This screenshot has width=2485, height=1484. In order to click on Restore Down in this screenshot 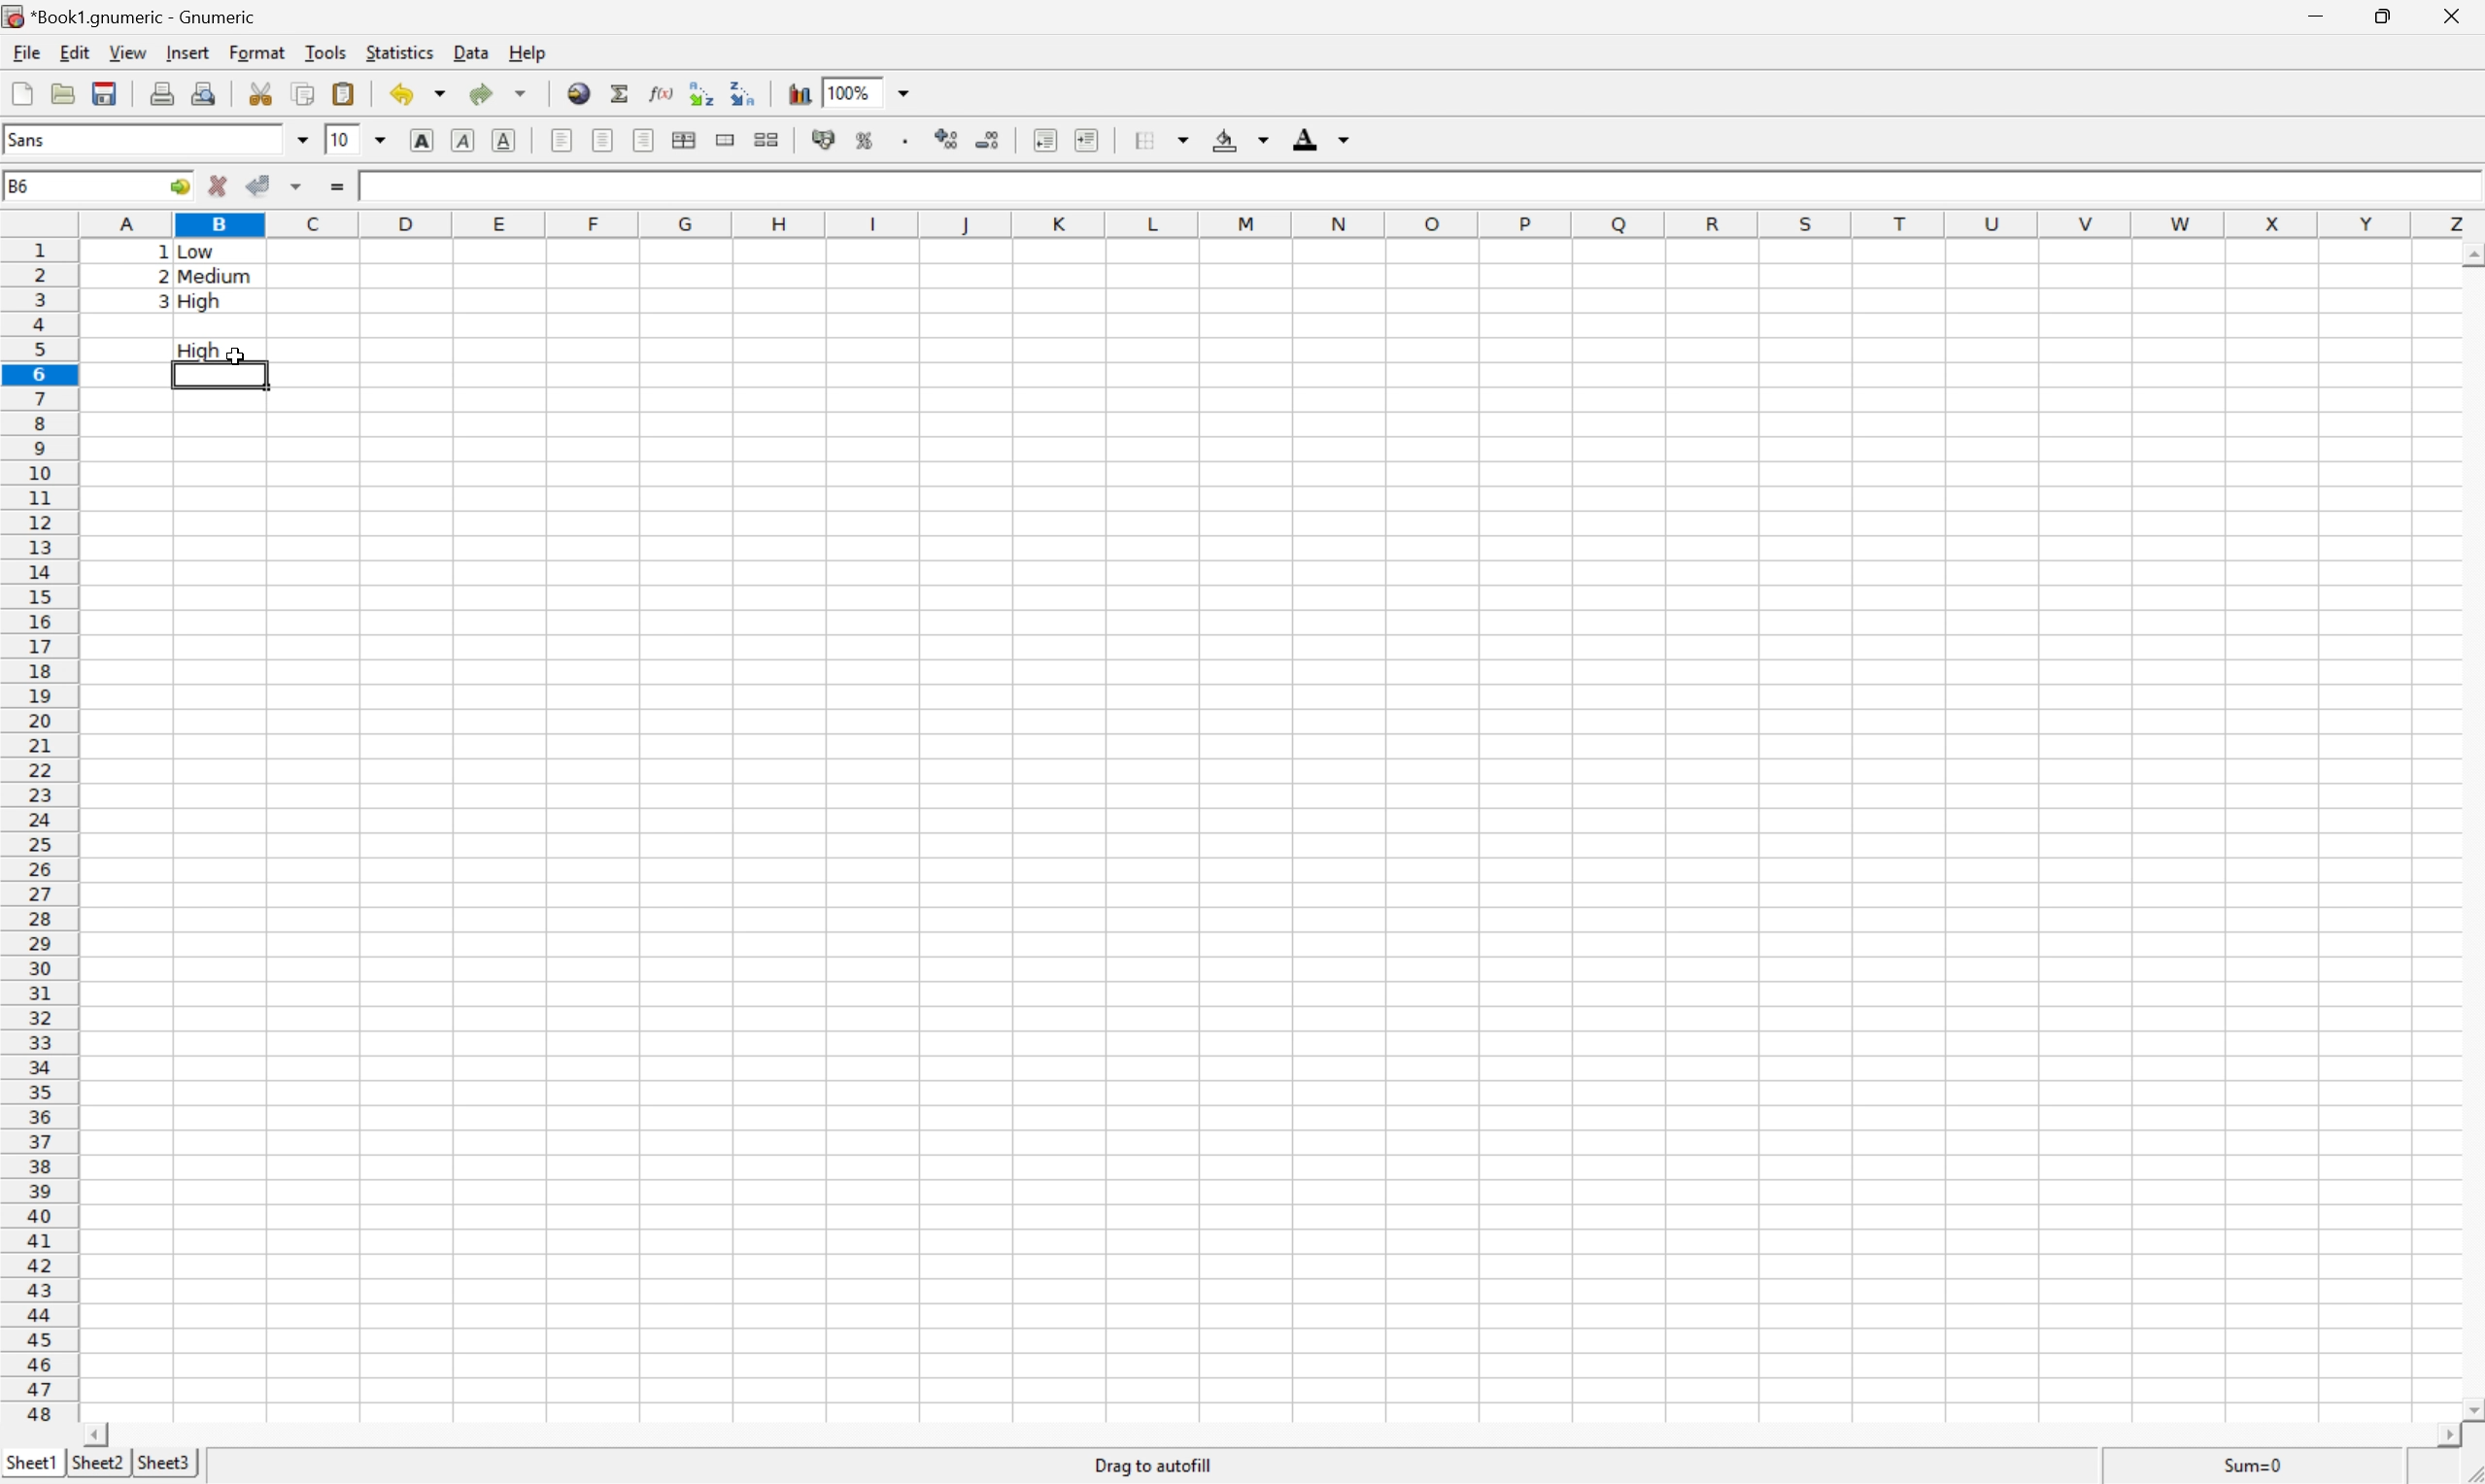, I will do `click(2383, 16)`.